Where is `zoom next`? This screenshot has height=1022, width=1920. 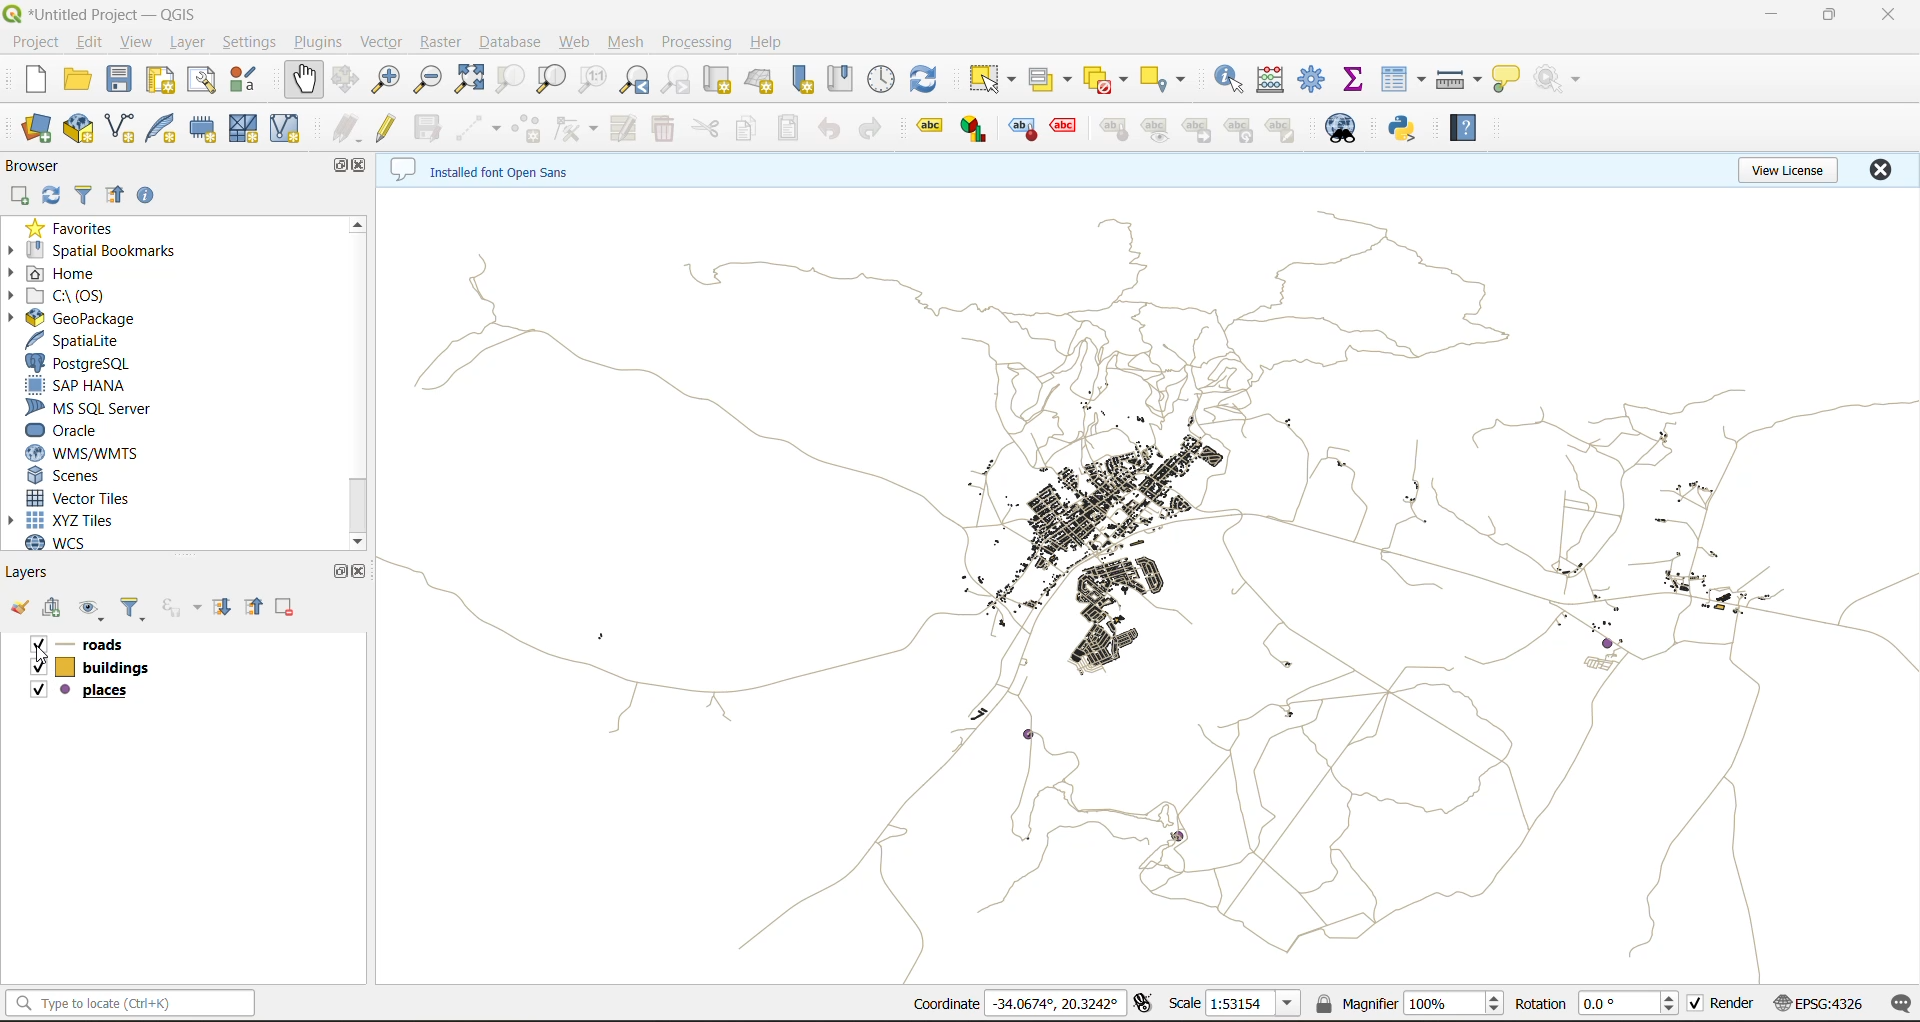 zoom next is located at coordinates (679, 80).